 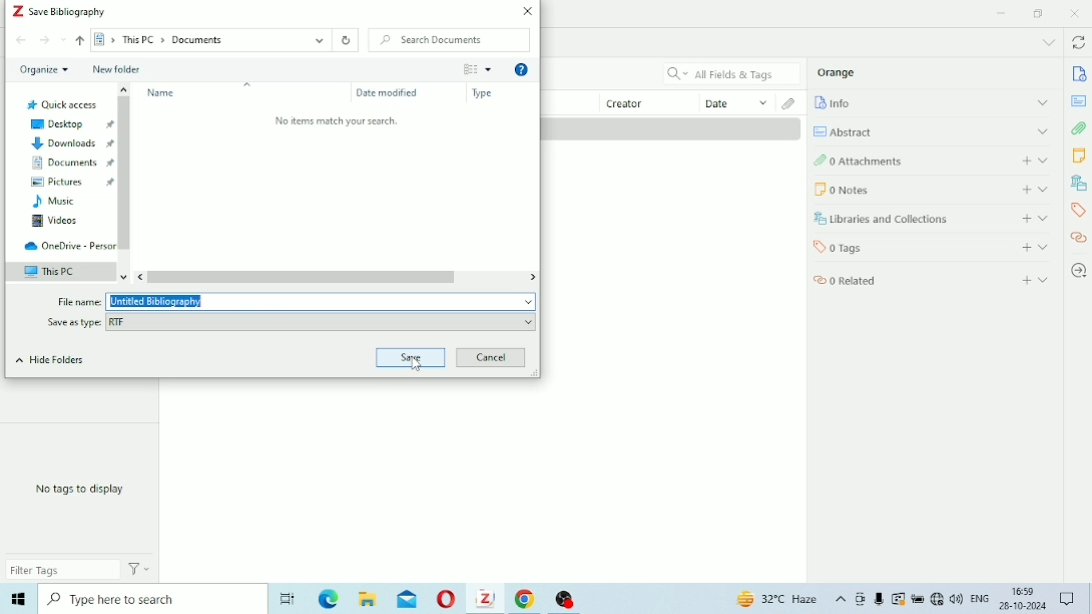 What do you see at coordinates (75, 322) in the screenshot?
I see `Save as type:` at bounding box center [75, 322].